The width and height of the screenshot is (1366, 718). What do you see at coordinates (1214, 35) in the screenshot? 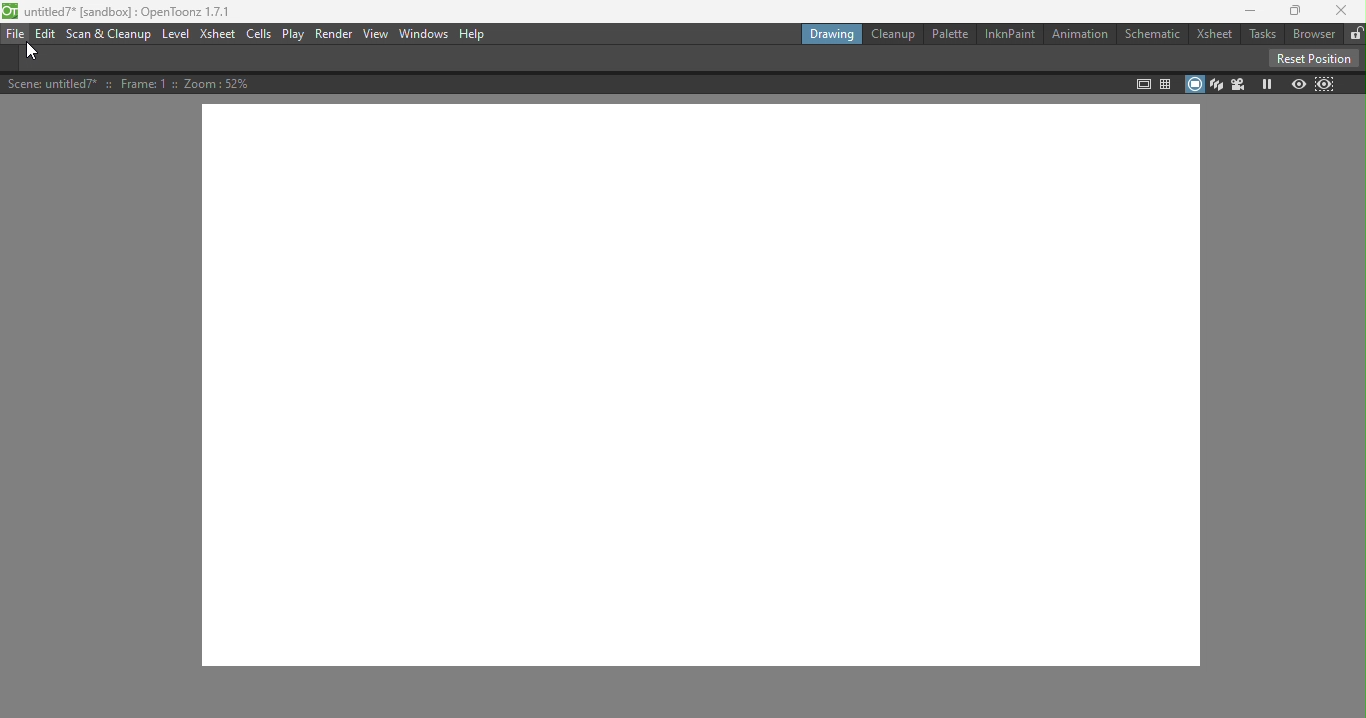
I see `Xsheet` at bounding box center [1214, 35].